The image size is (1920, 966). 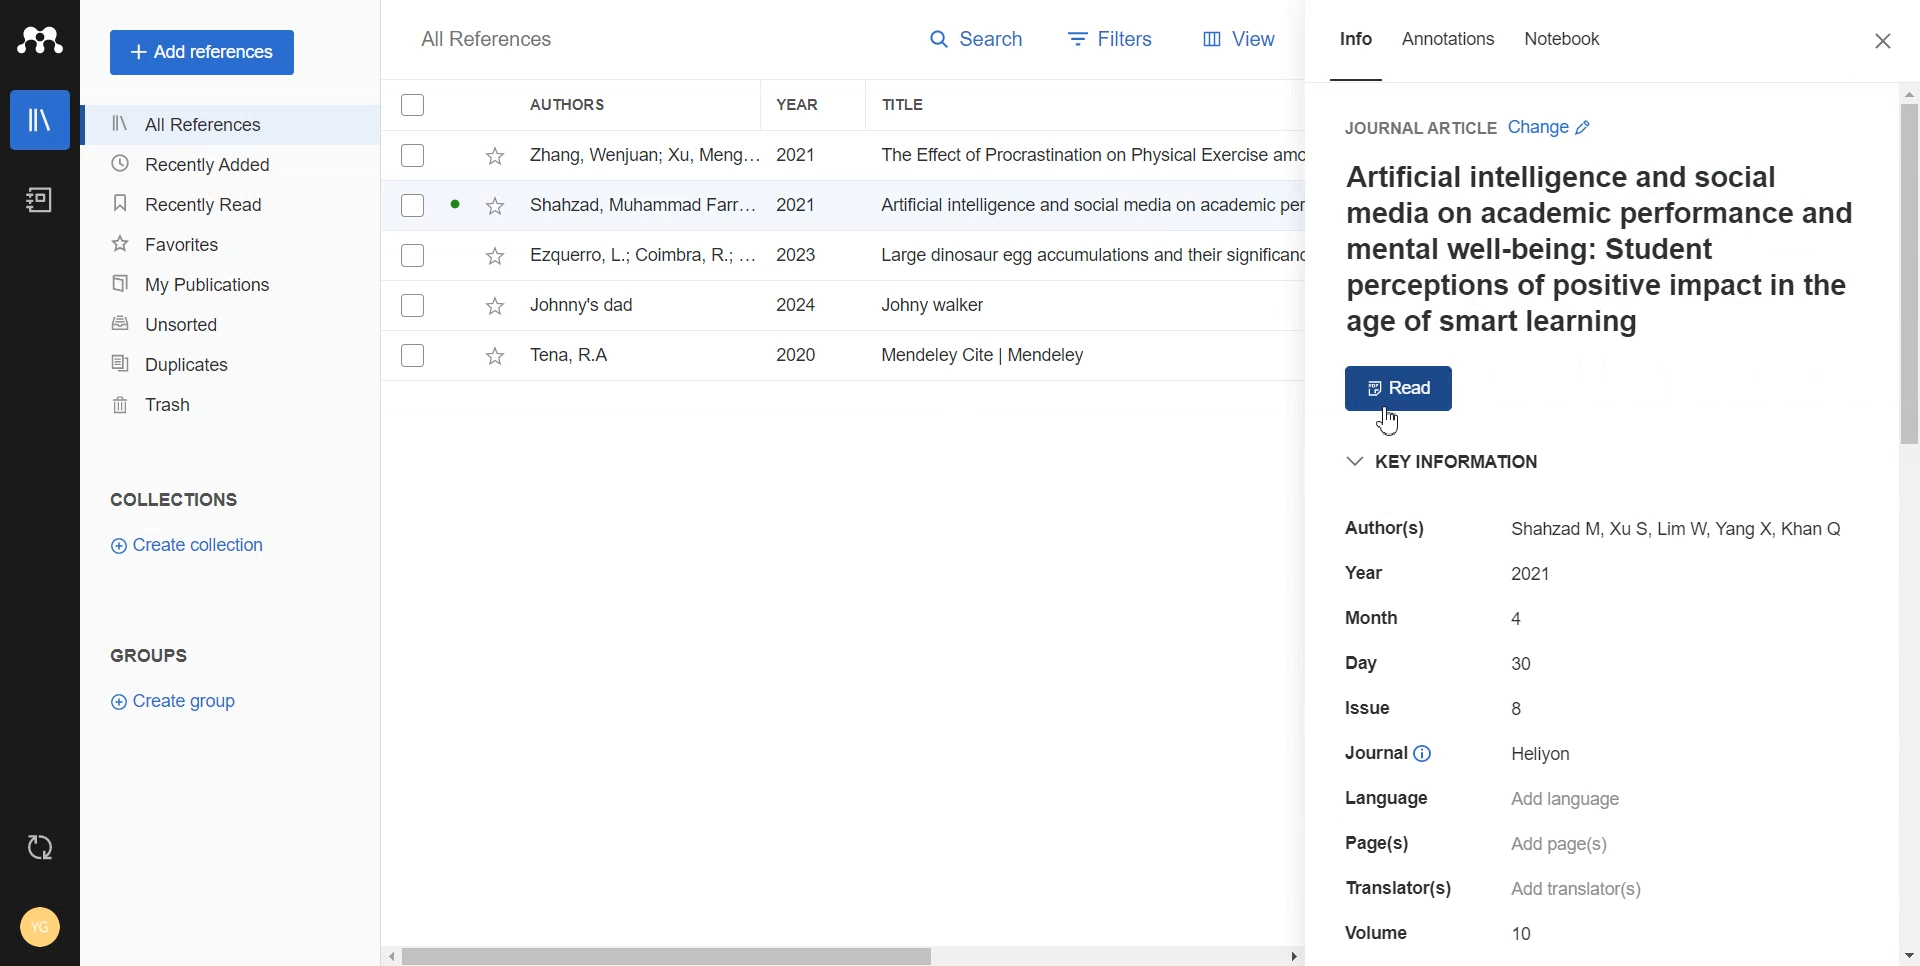 What do you see at coordinates (846, 206) in the screenshot?
I see `File` at bounding box center [846, 206].